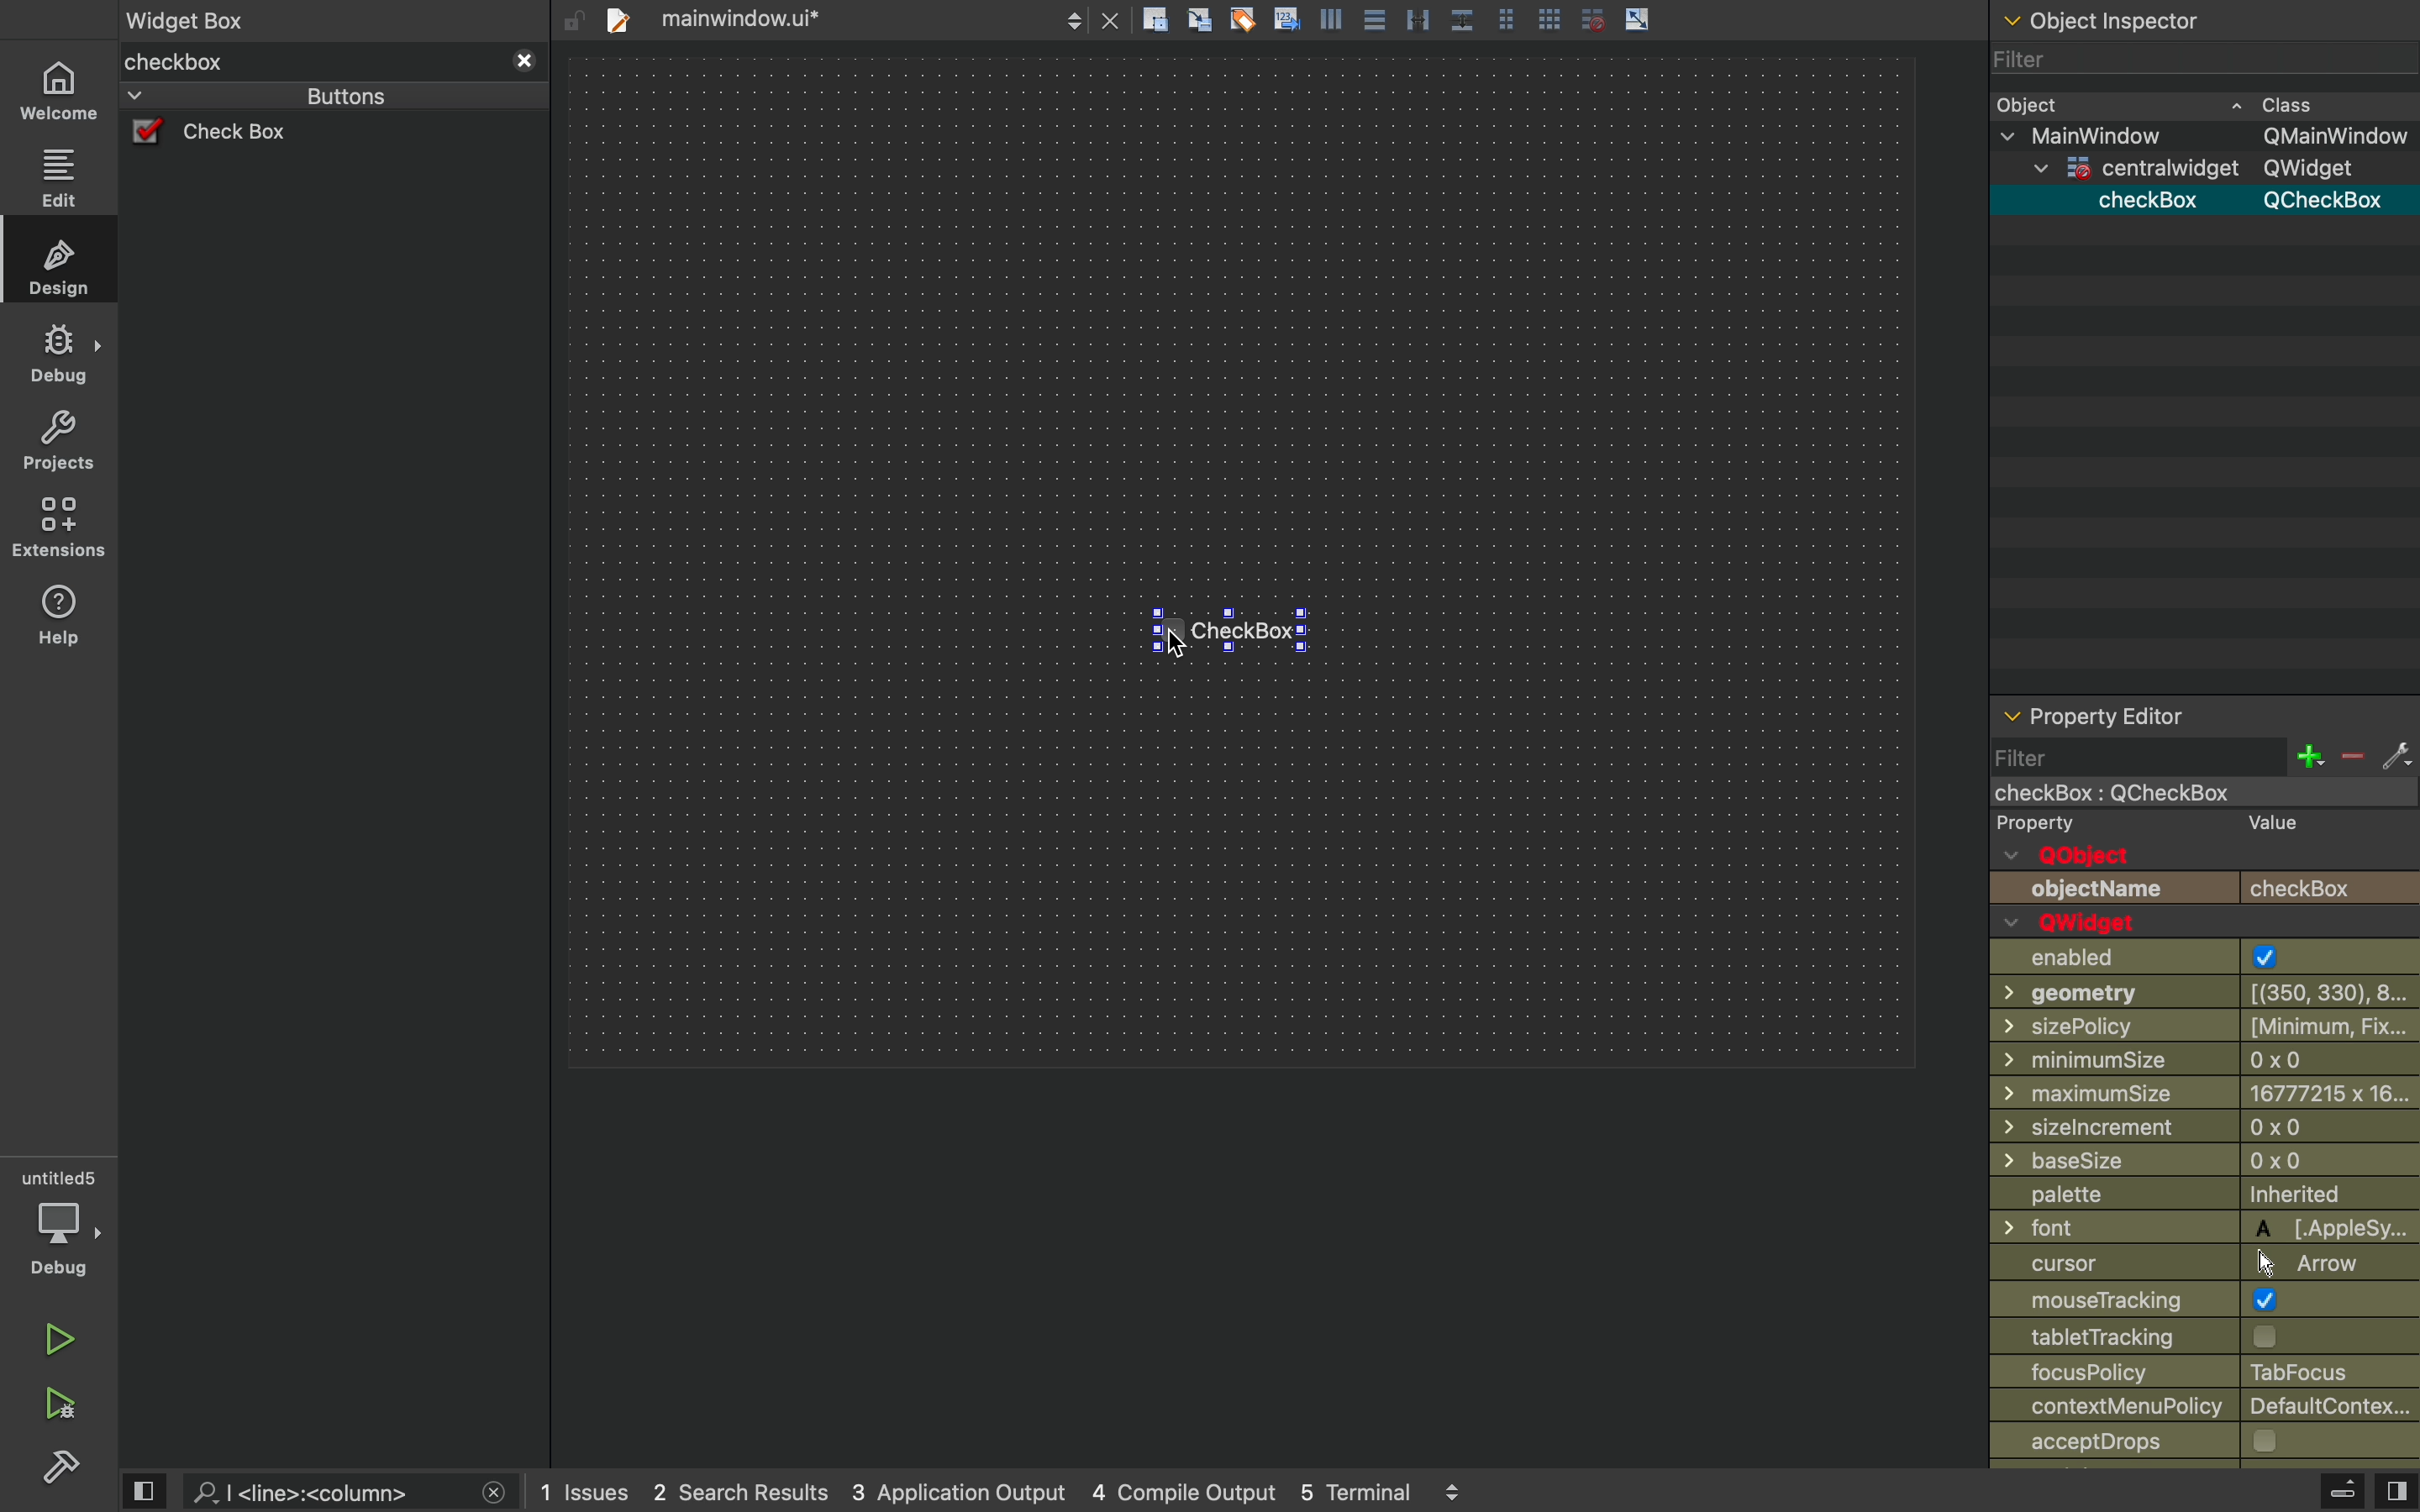  I want to click on widget, so click(2193, 168).